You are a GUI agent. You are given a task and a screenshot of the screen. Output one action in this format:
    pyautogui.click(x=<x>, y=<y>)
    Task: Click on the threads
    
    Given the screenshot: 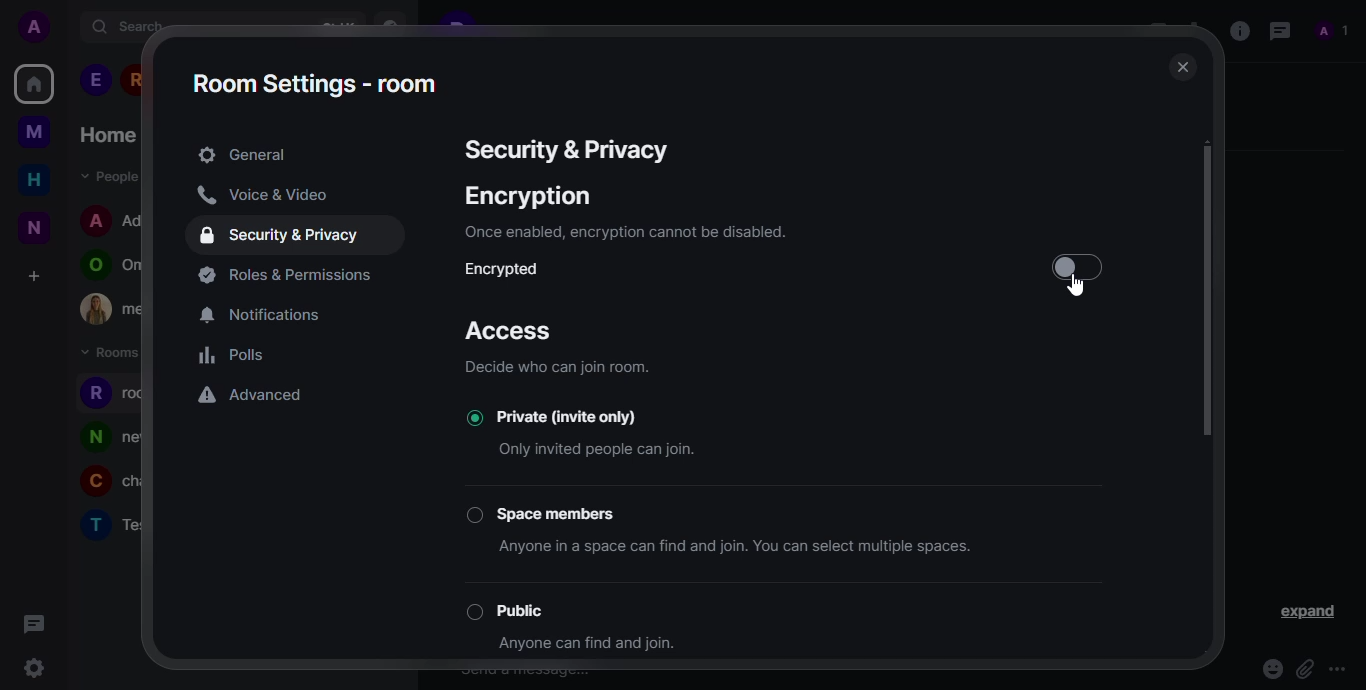 What is the action you would take?
    pyautogui.click(x=35, y=624)
    